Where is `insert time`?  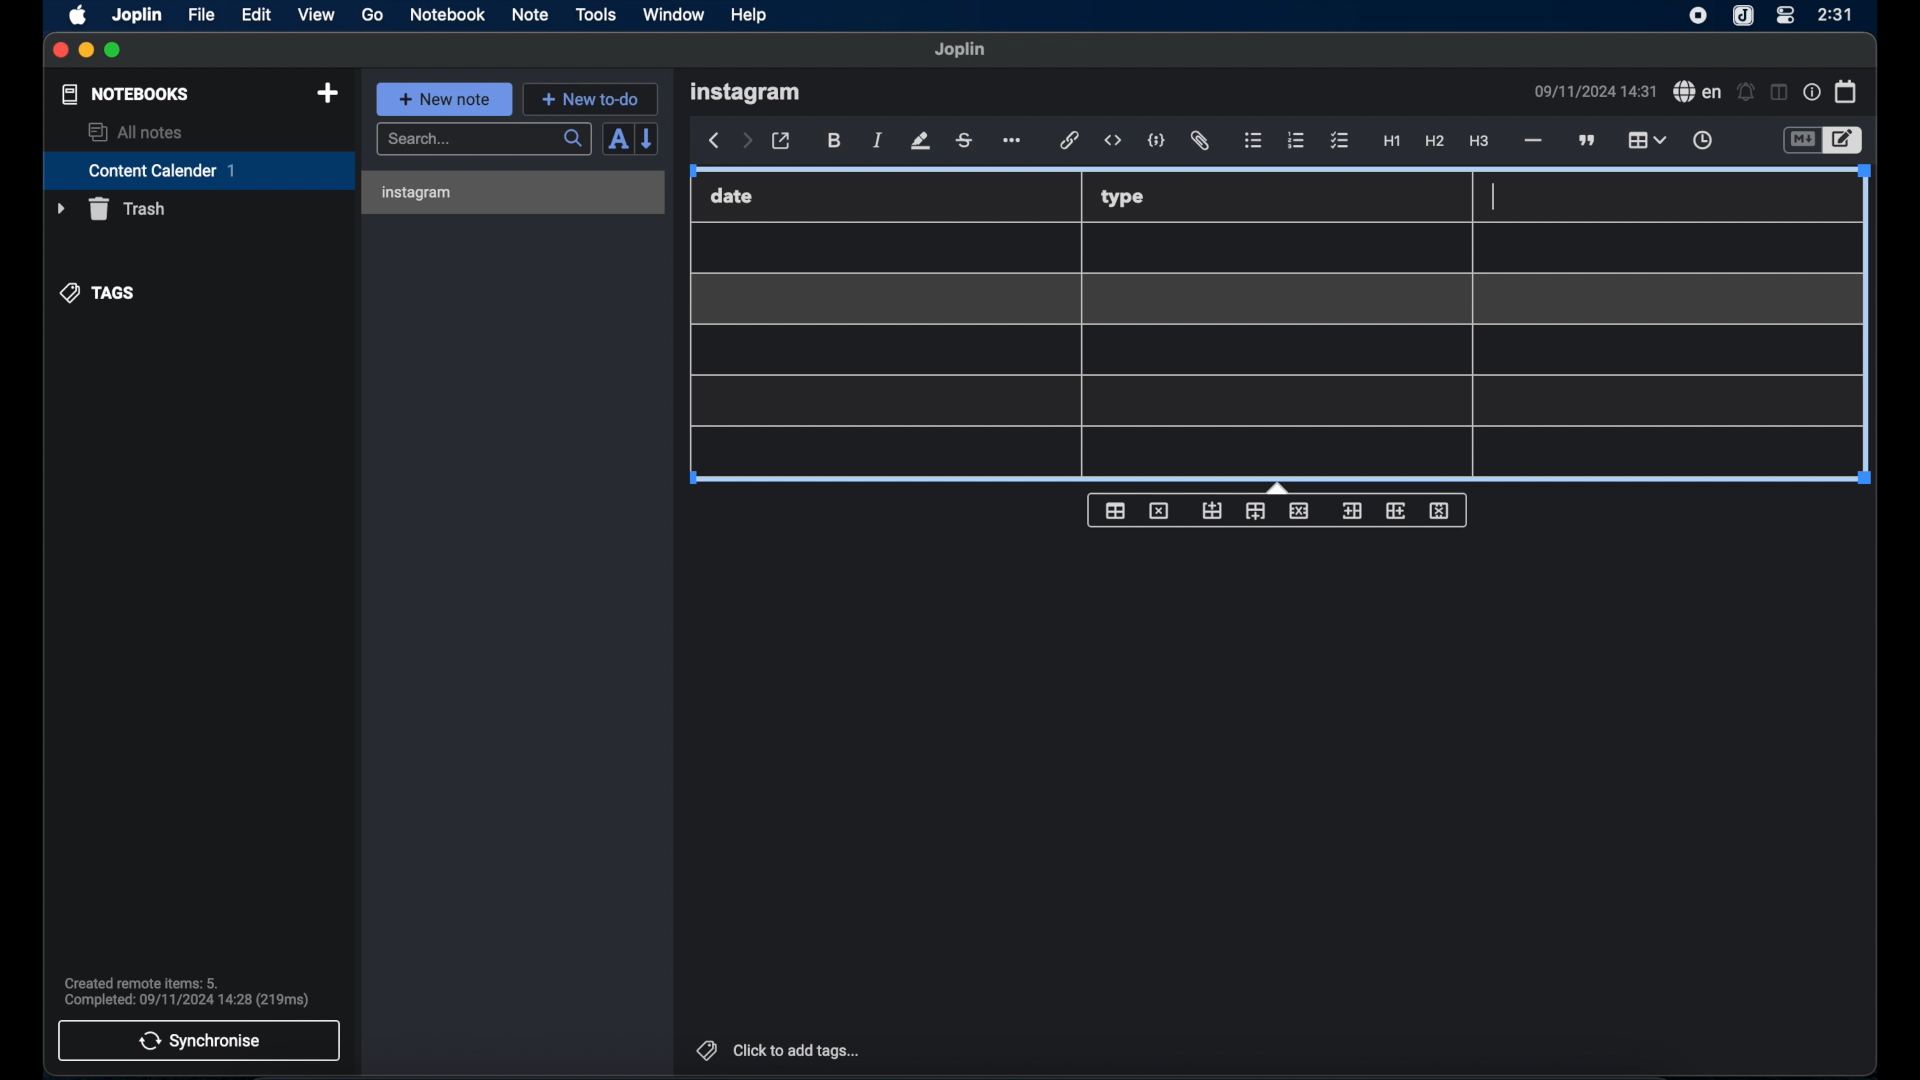 insert time is located at coordinates (1704, 140).